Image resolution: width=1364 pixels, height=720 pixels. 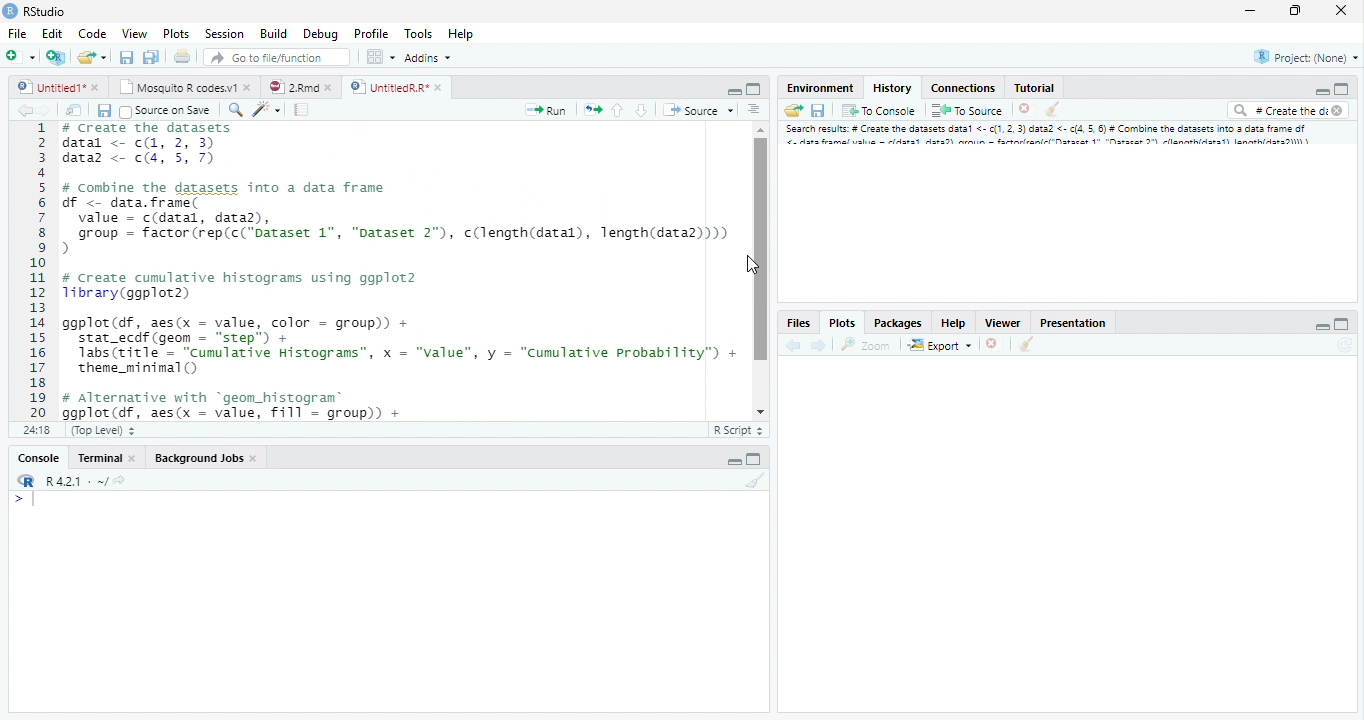 I want to click on Code beautify, so click(x=269, y=110).